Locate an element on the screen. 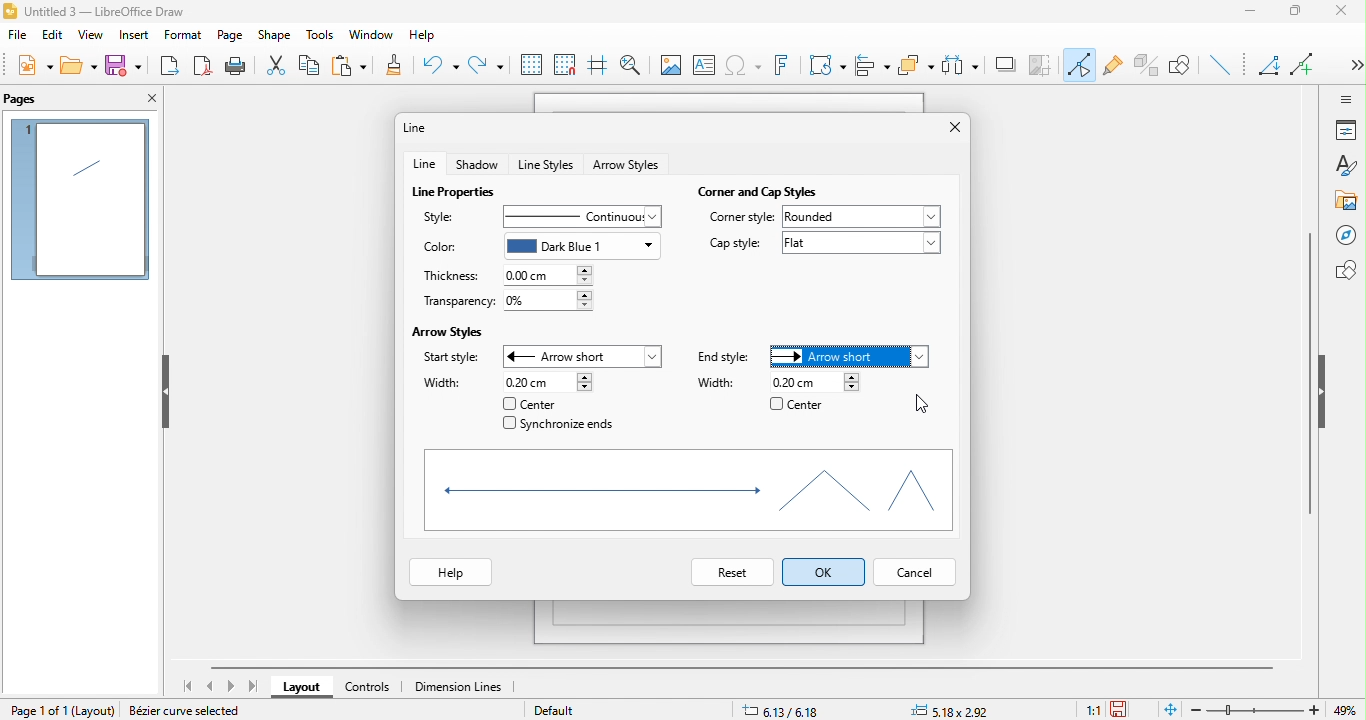  font work text is located at coordinates (786, 69).